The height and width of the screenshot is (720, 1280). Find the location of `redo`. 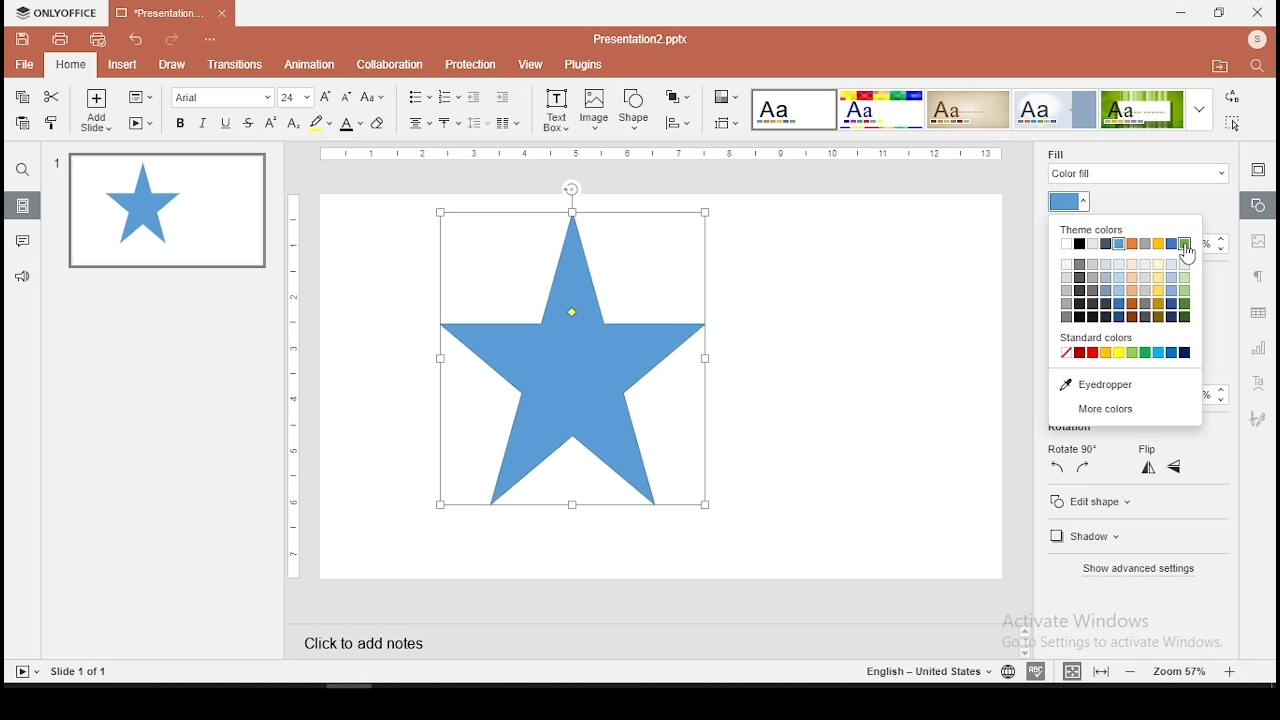

redo is located at coordinates (171, 41).